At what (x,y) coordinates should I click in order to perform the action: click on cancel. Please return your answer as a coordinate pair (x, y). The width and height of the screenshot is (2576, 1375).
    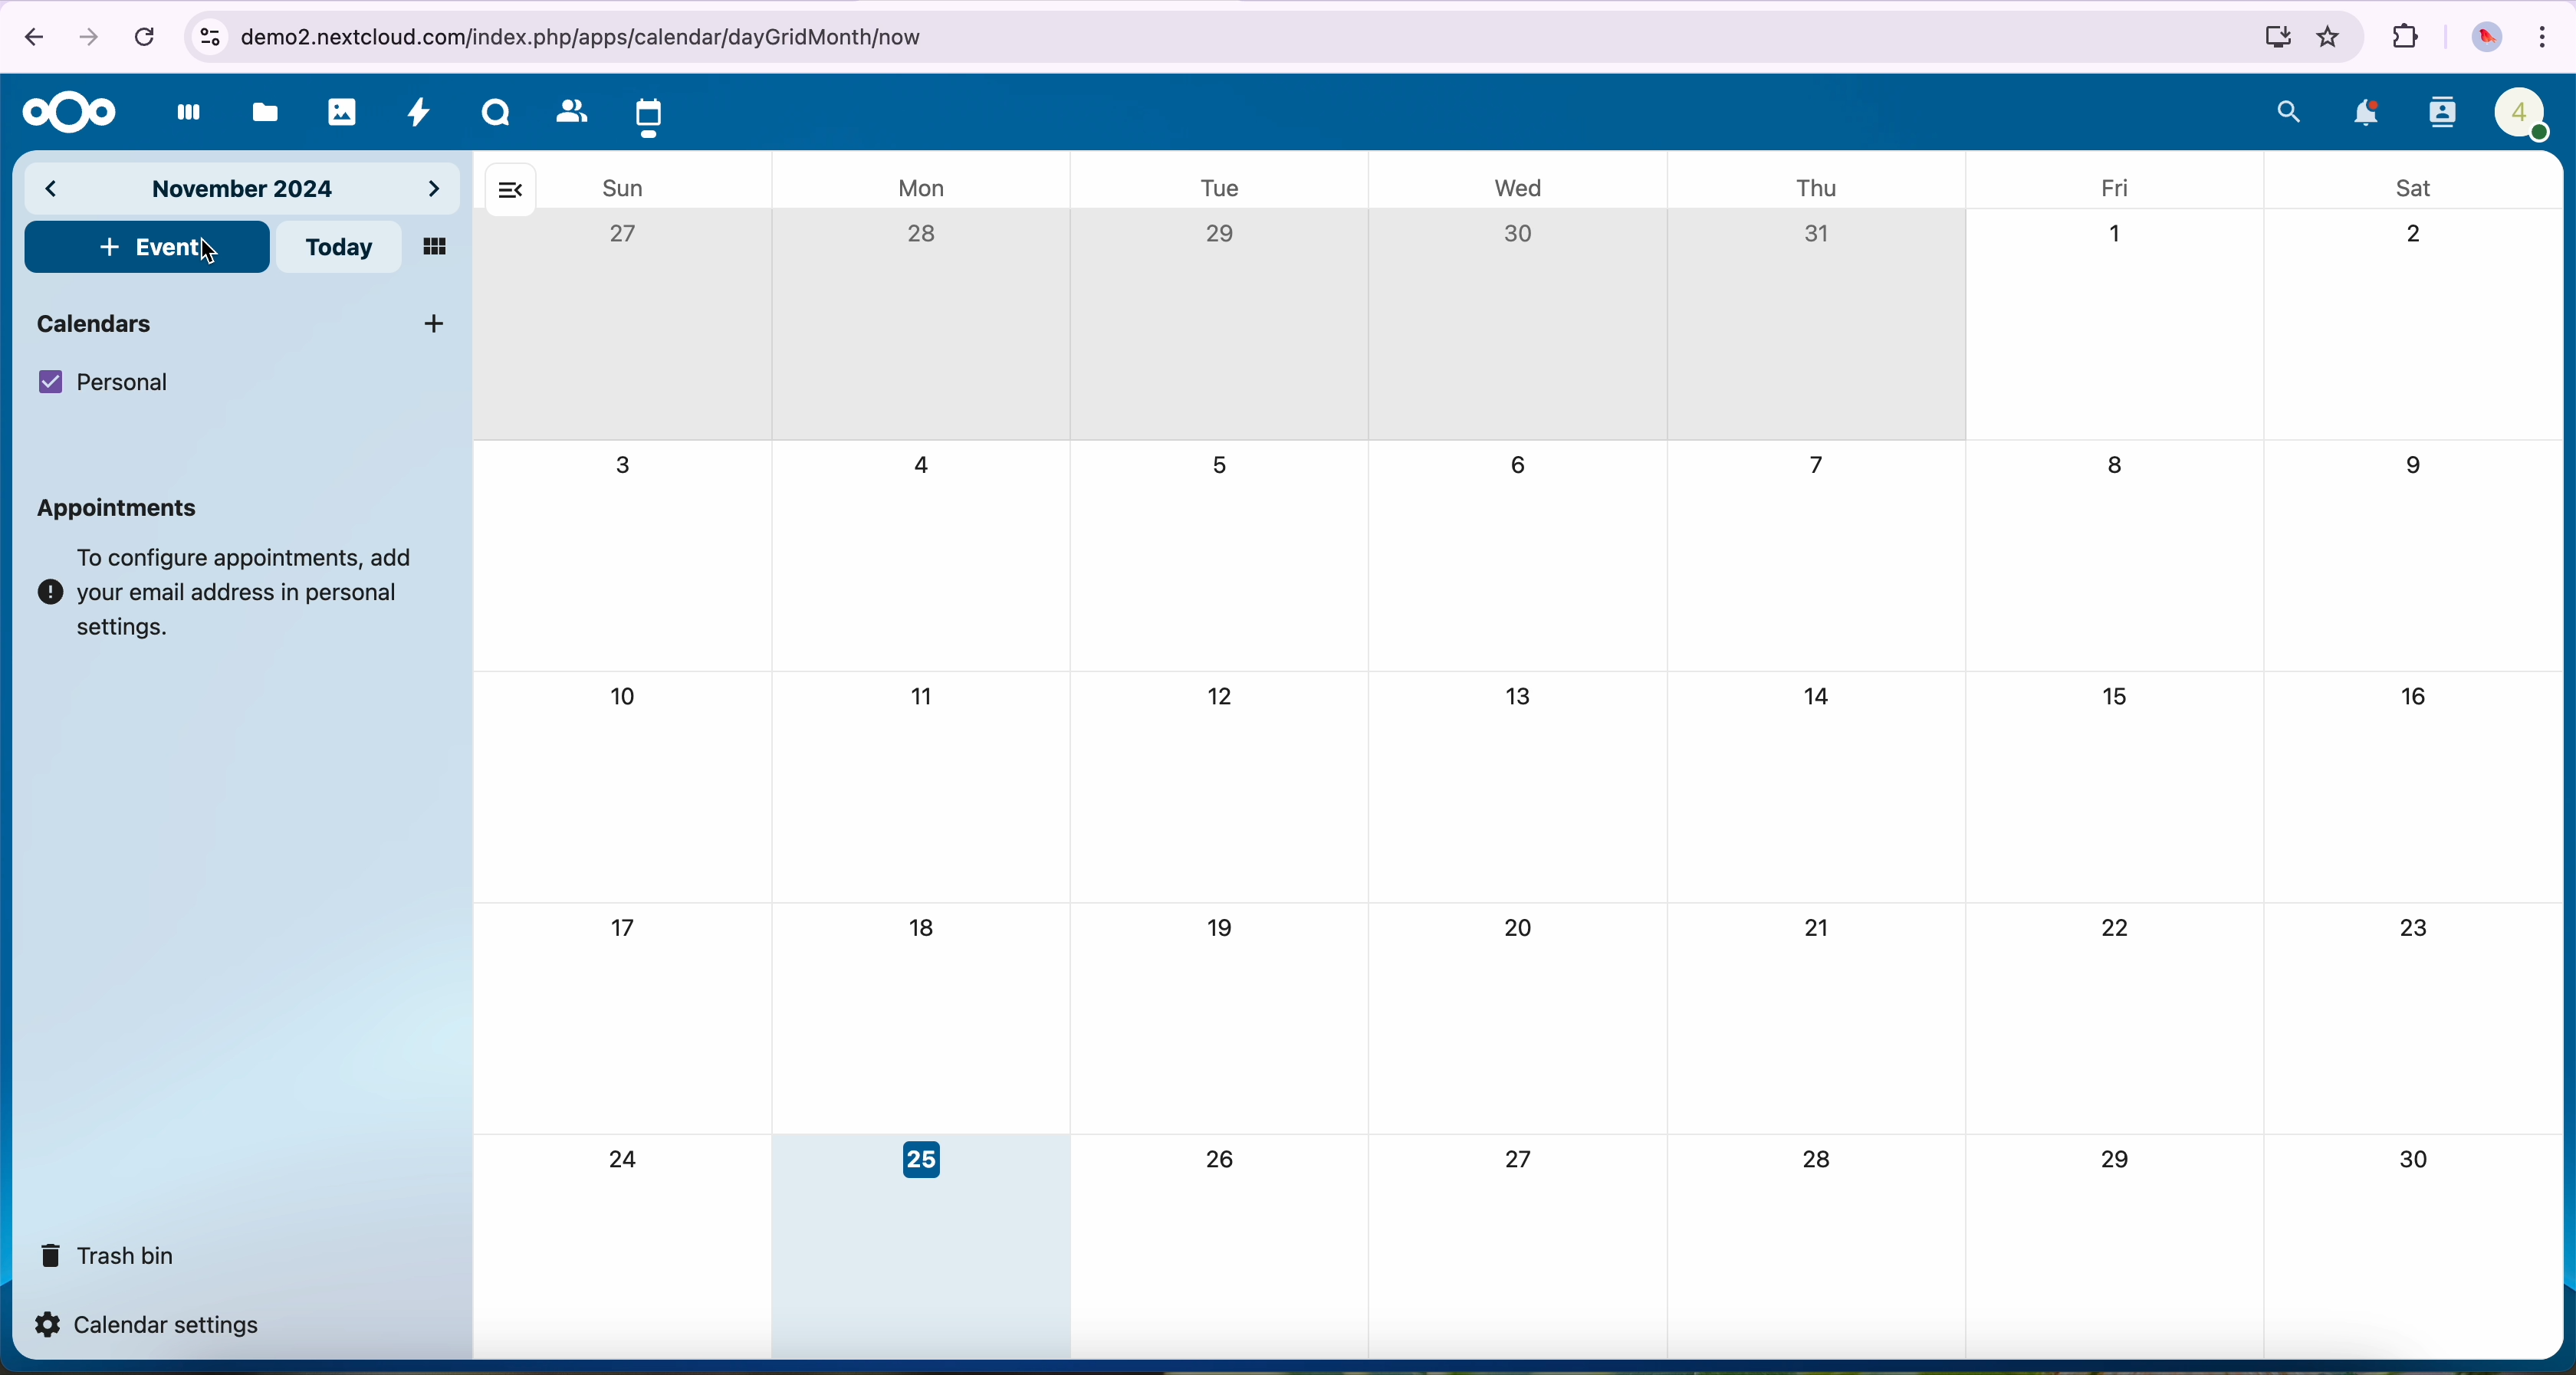
    Looking at the image, I should click on (143, 39).